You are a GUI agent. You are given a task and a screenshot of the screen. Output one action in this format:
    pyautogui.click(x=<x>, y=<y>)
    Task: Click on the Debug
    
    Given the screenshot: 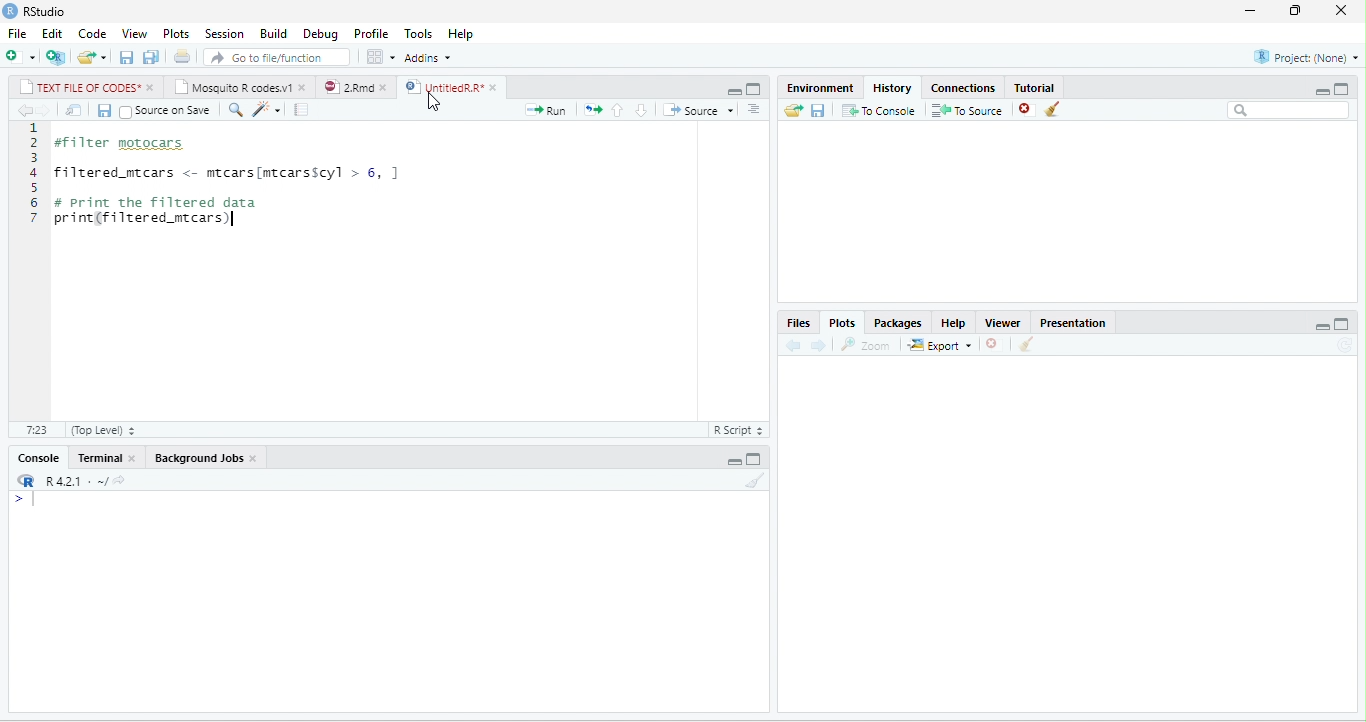 What is the action you would take?
    pyautogui.click(x=320, y=35)
    